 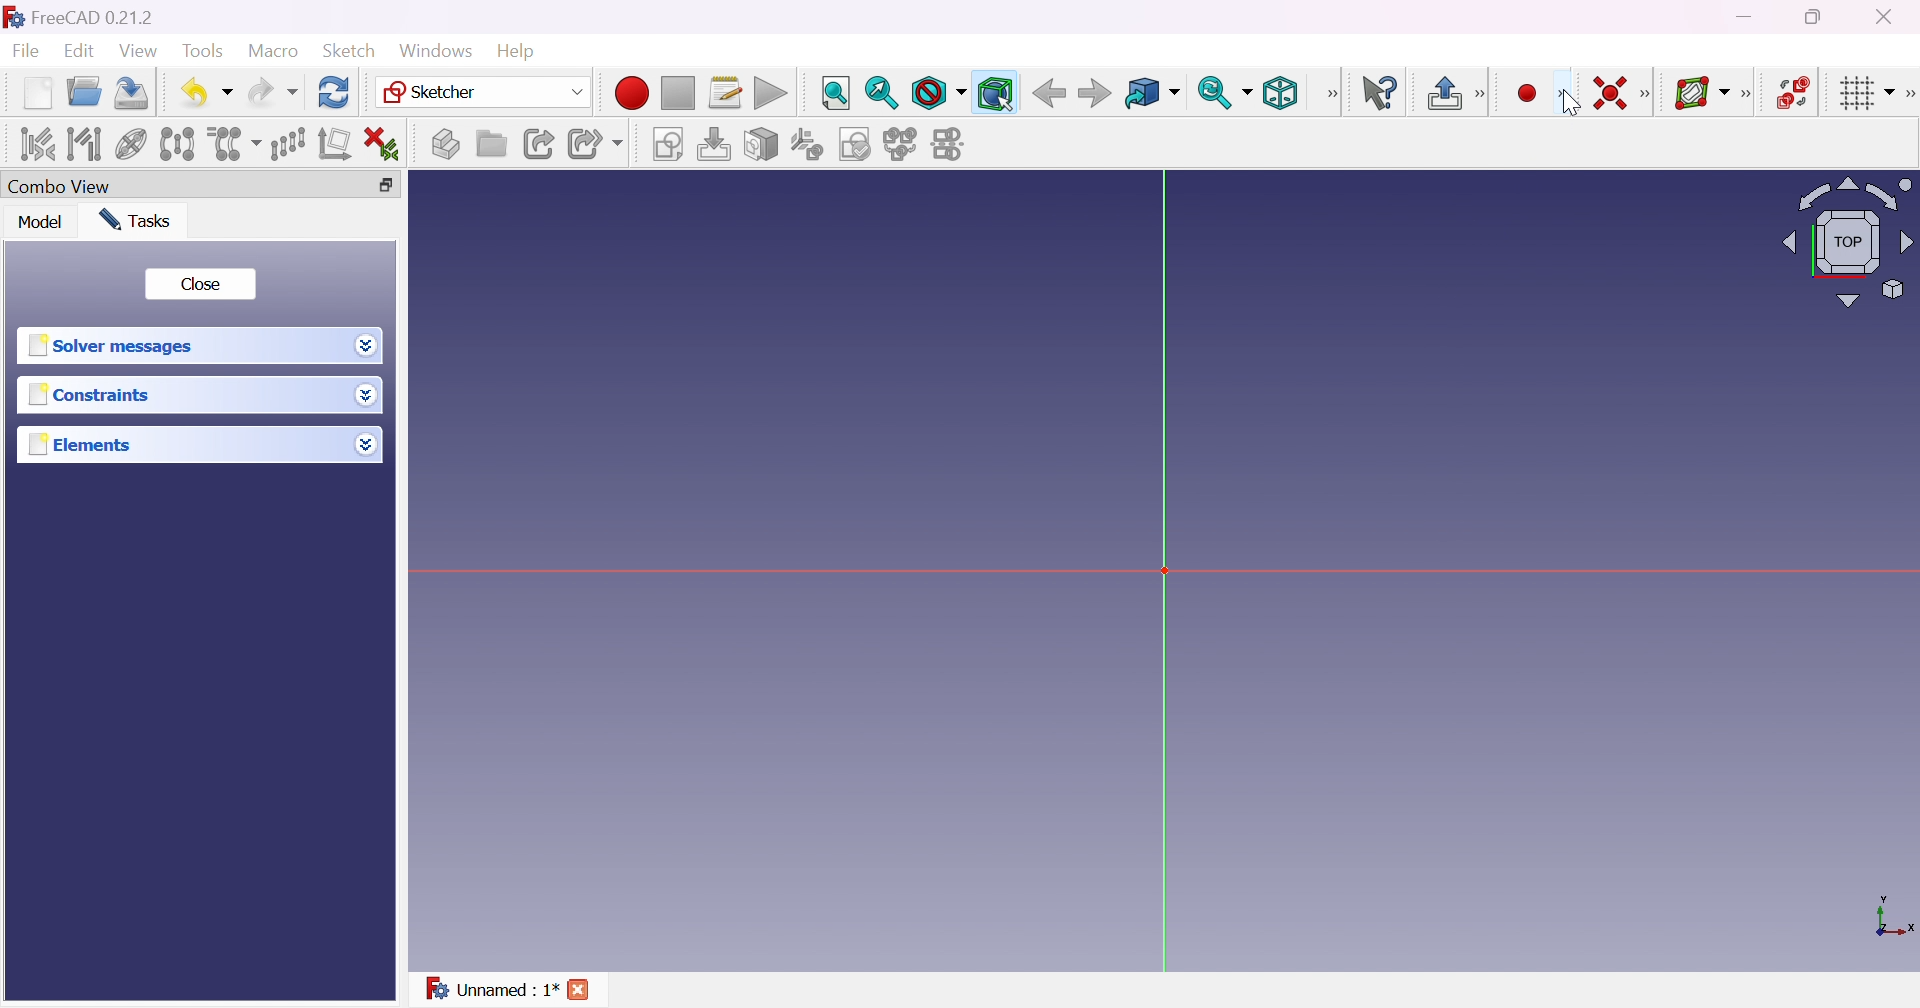 What do you see at coordinates (1908, 94) in the screenshot?
I see `[Sketcher edit tools]` at bounding box center [1908, 94].